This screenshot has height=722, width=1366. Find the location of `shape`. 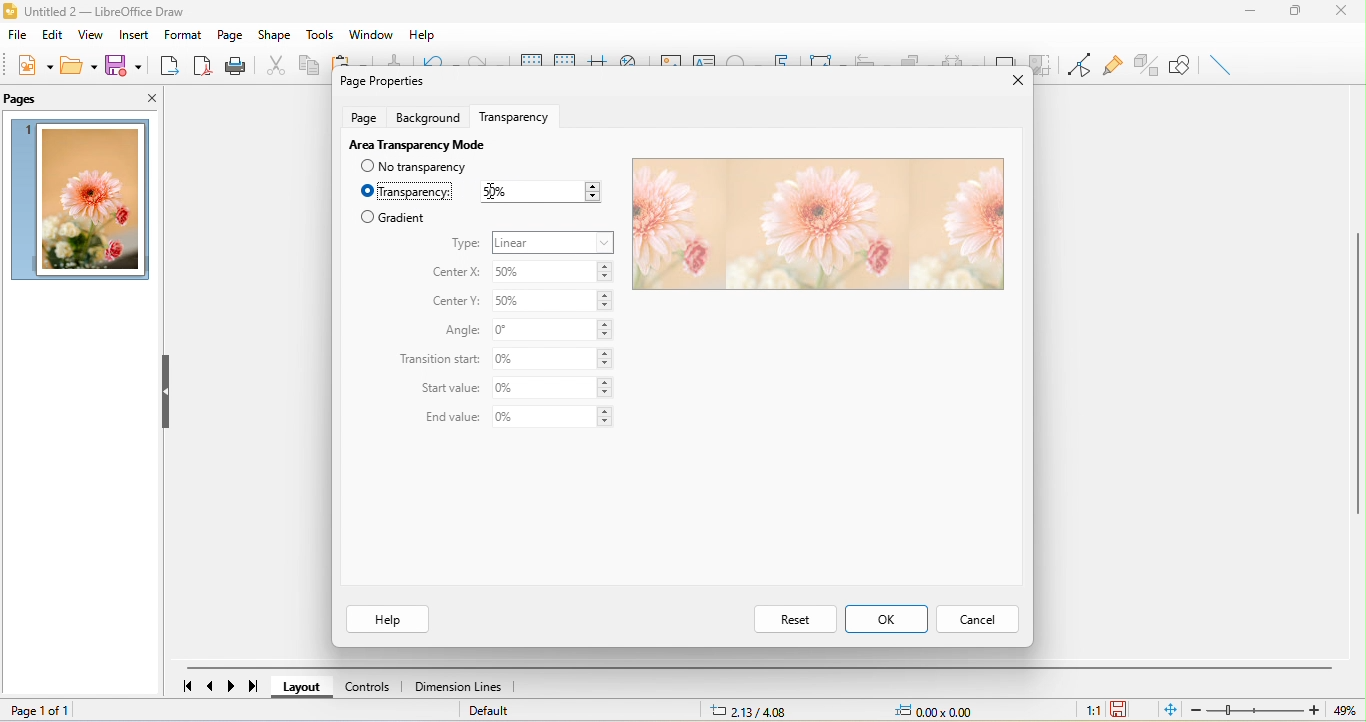

shape is located at coordinates (274, 36).